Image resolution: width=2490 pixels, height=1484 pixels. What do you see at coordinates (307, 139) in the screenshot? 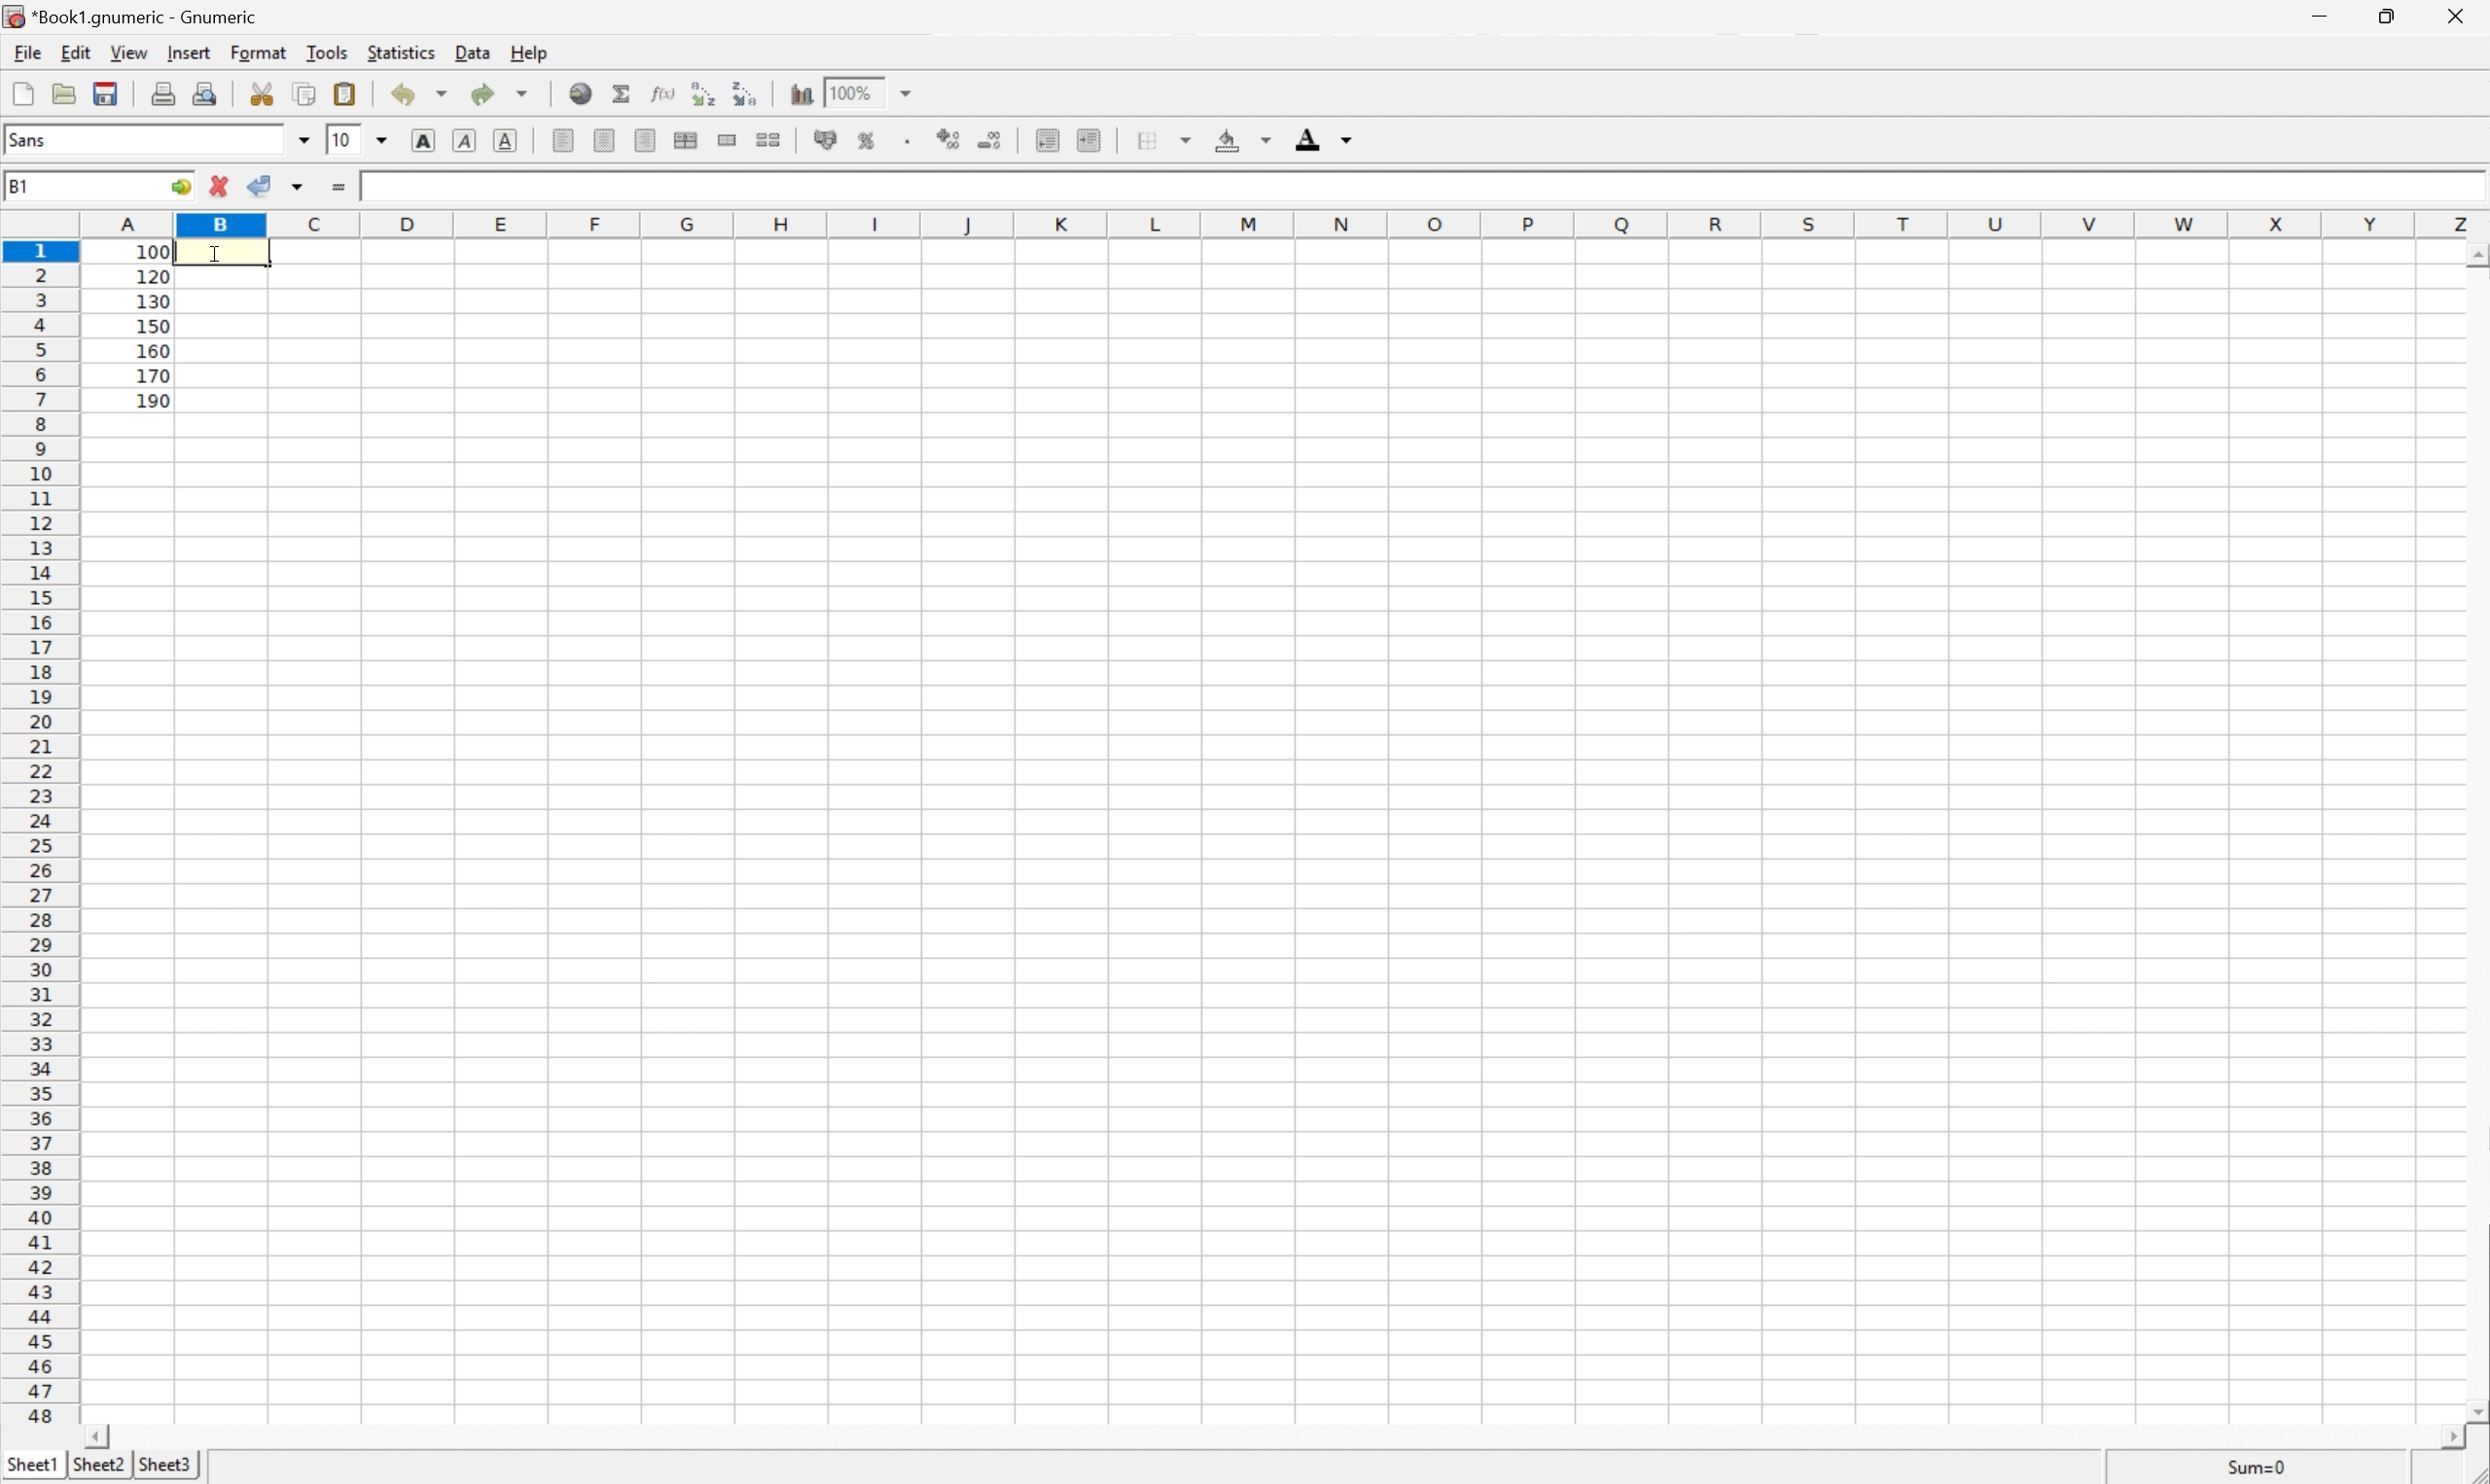
I see `Drop Down` at bounding box center [307, 139].